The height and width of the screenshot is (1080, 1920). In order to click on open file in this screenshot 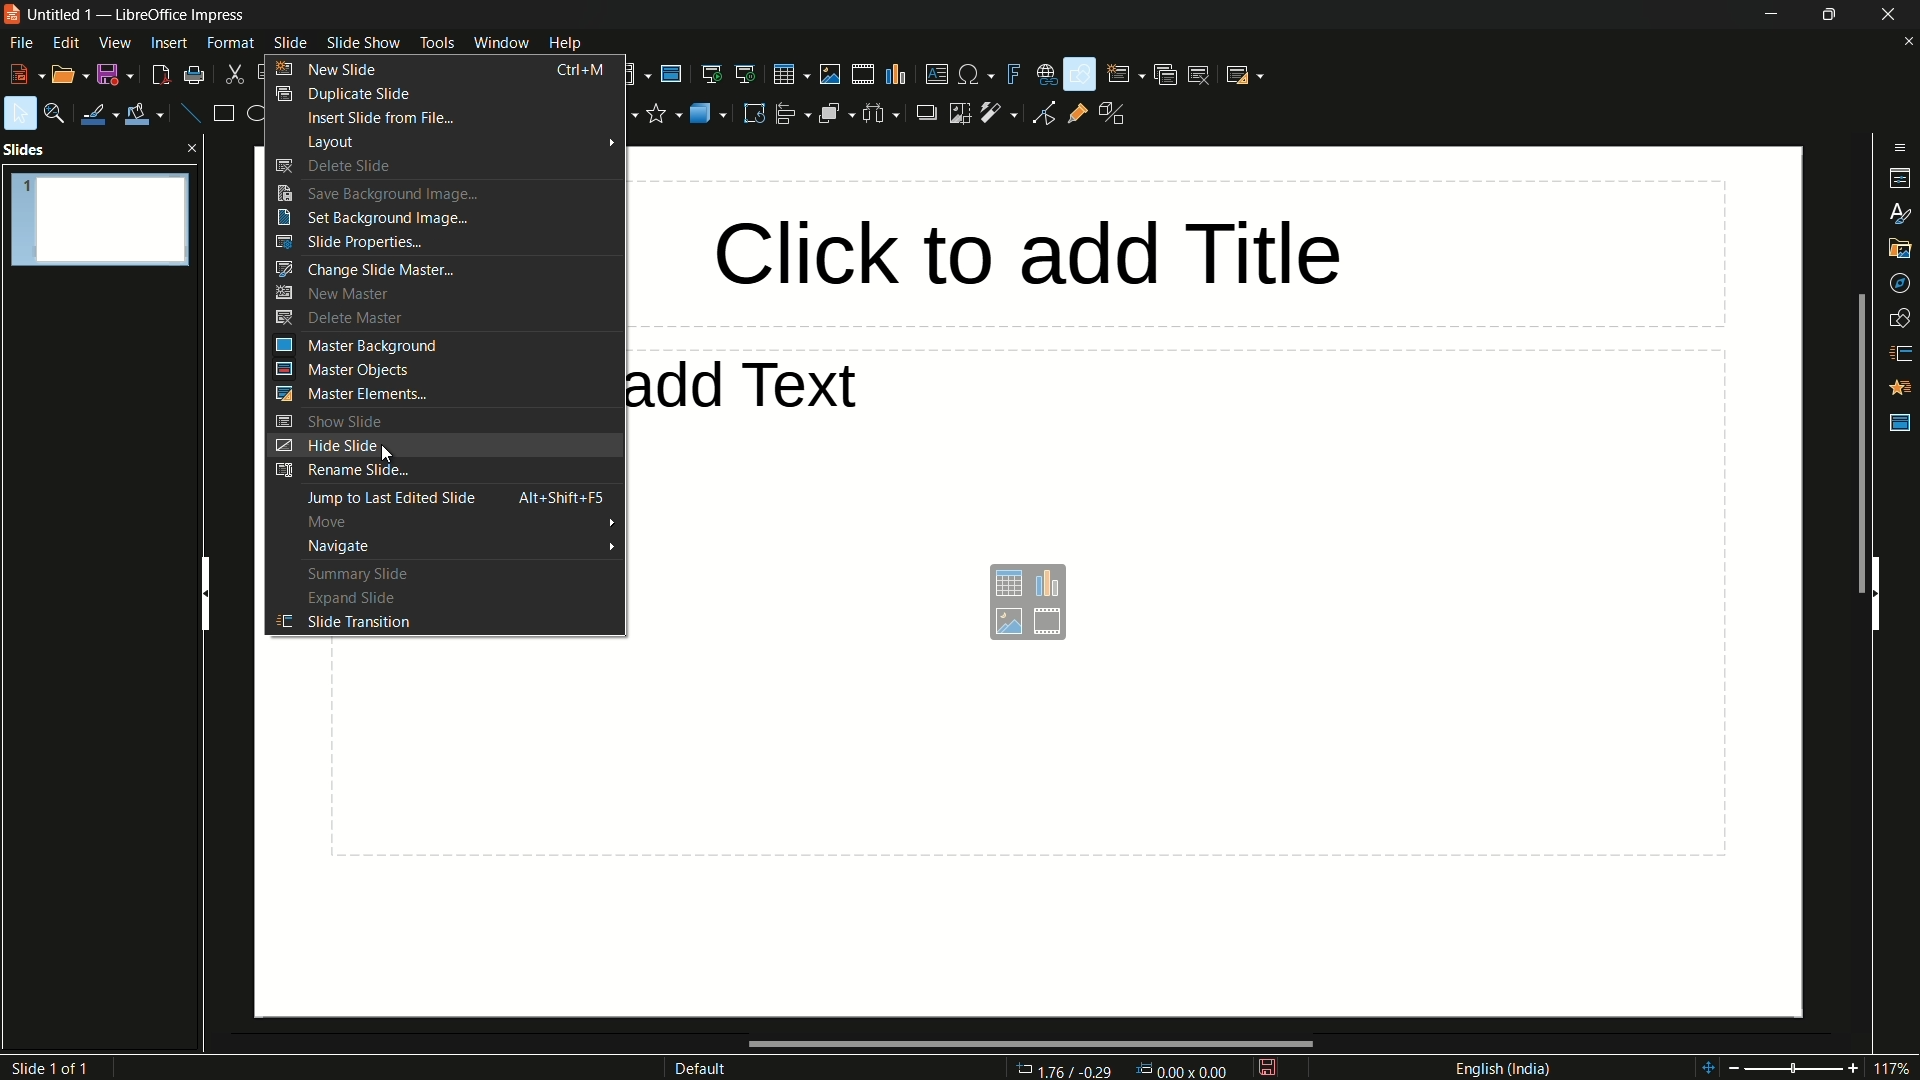, I will do `click(67, 76)`.